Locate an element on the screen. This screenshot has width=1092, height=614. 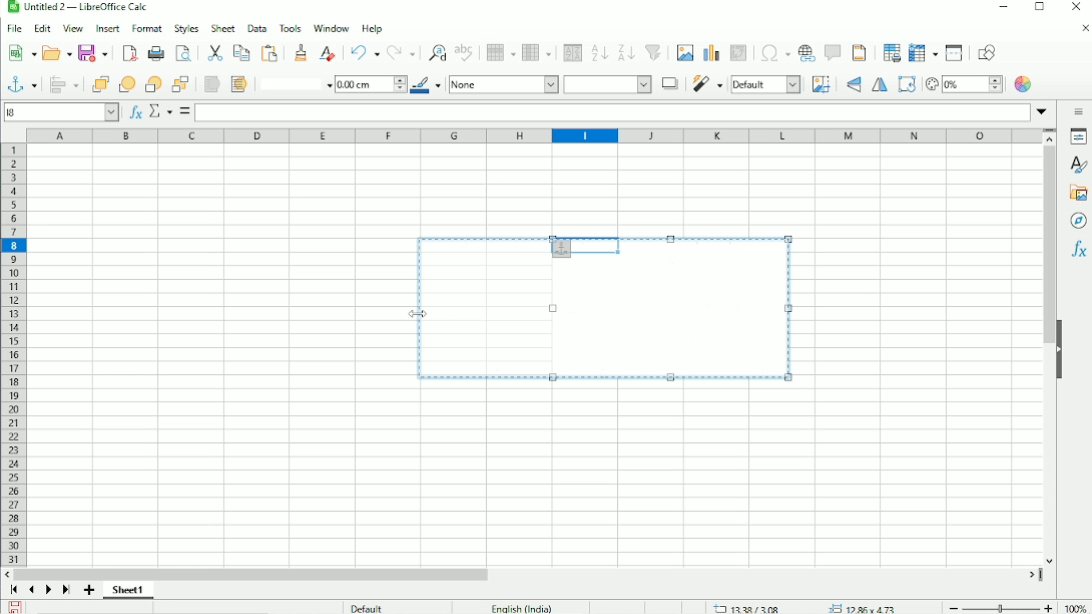
Scroll to next sheet is located at coordinates (48, 591).